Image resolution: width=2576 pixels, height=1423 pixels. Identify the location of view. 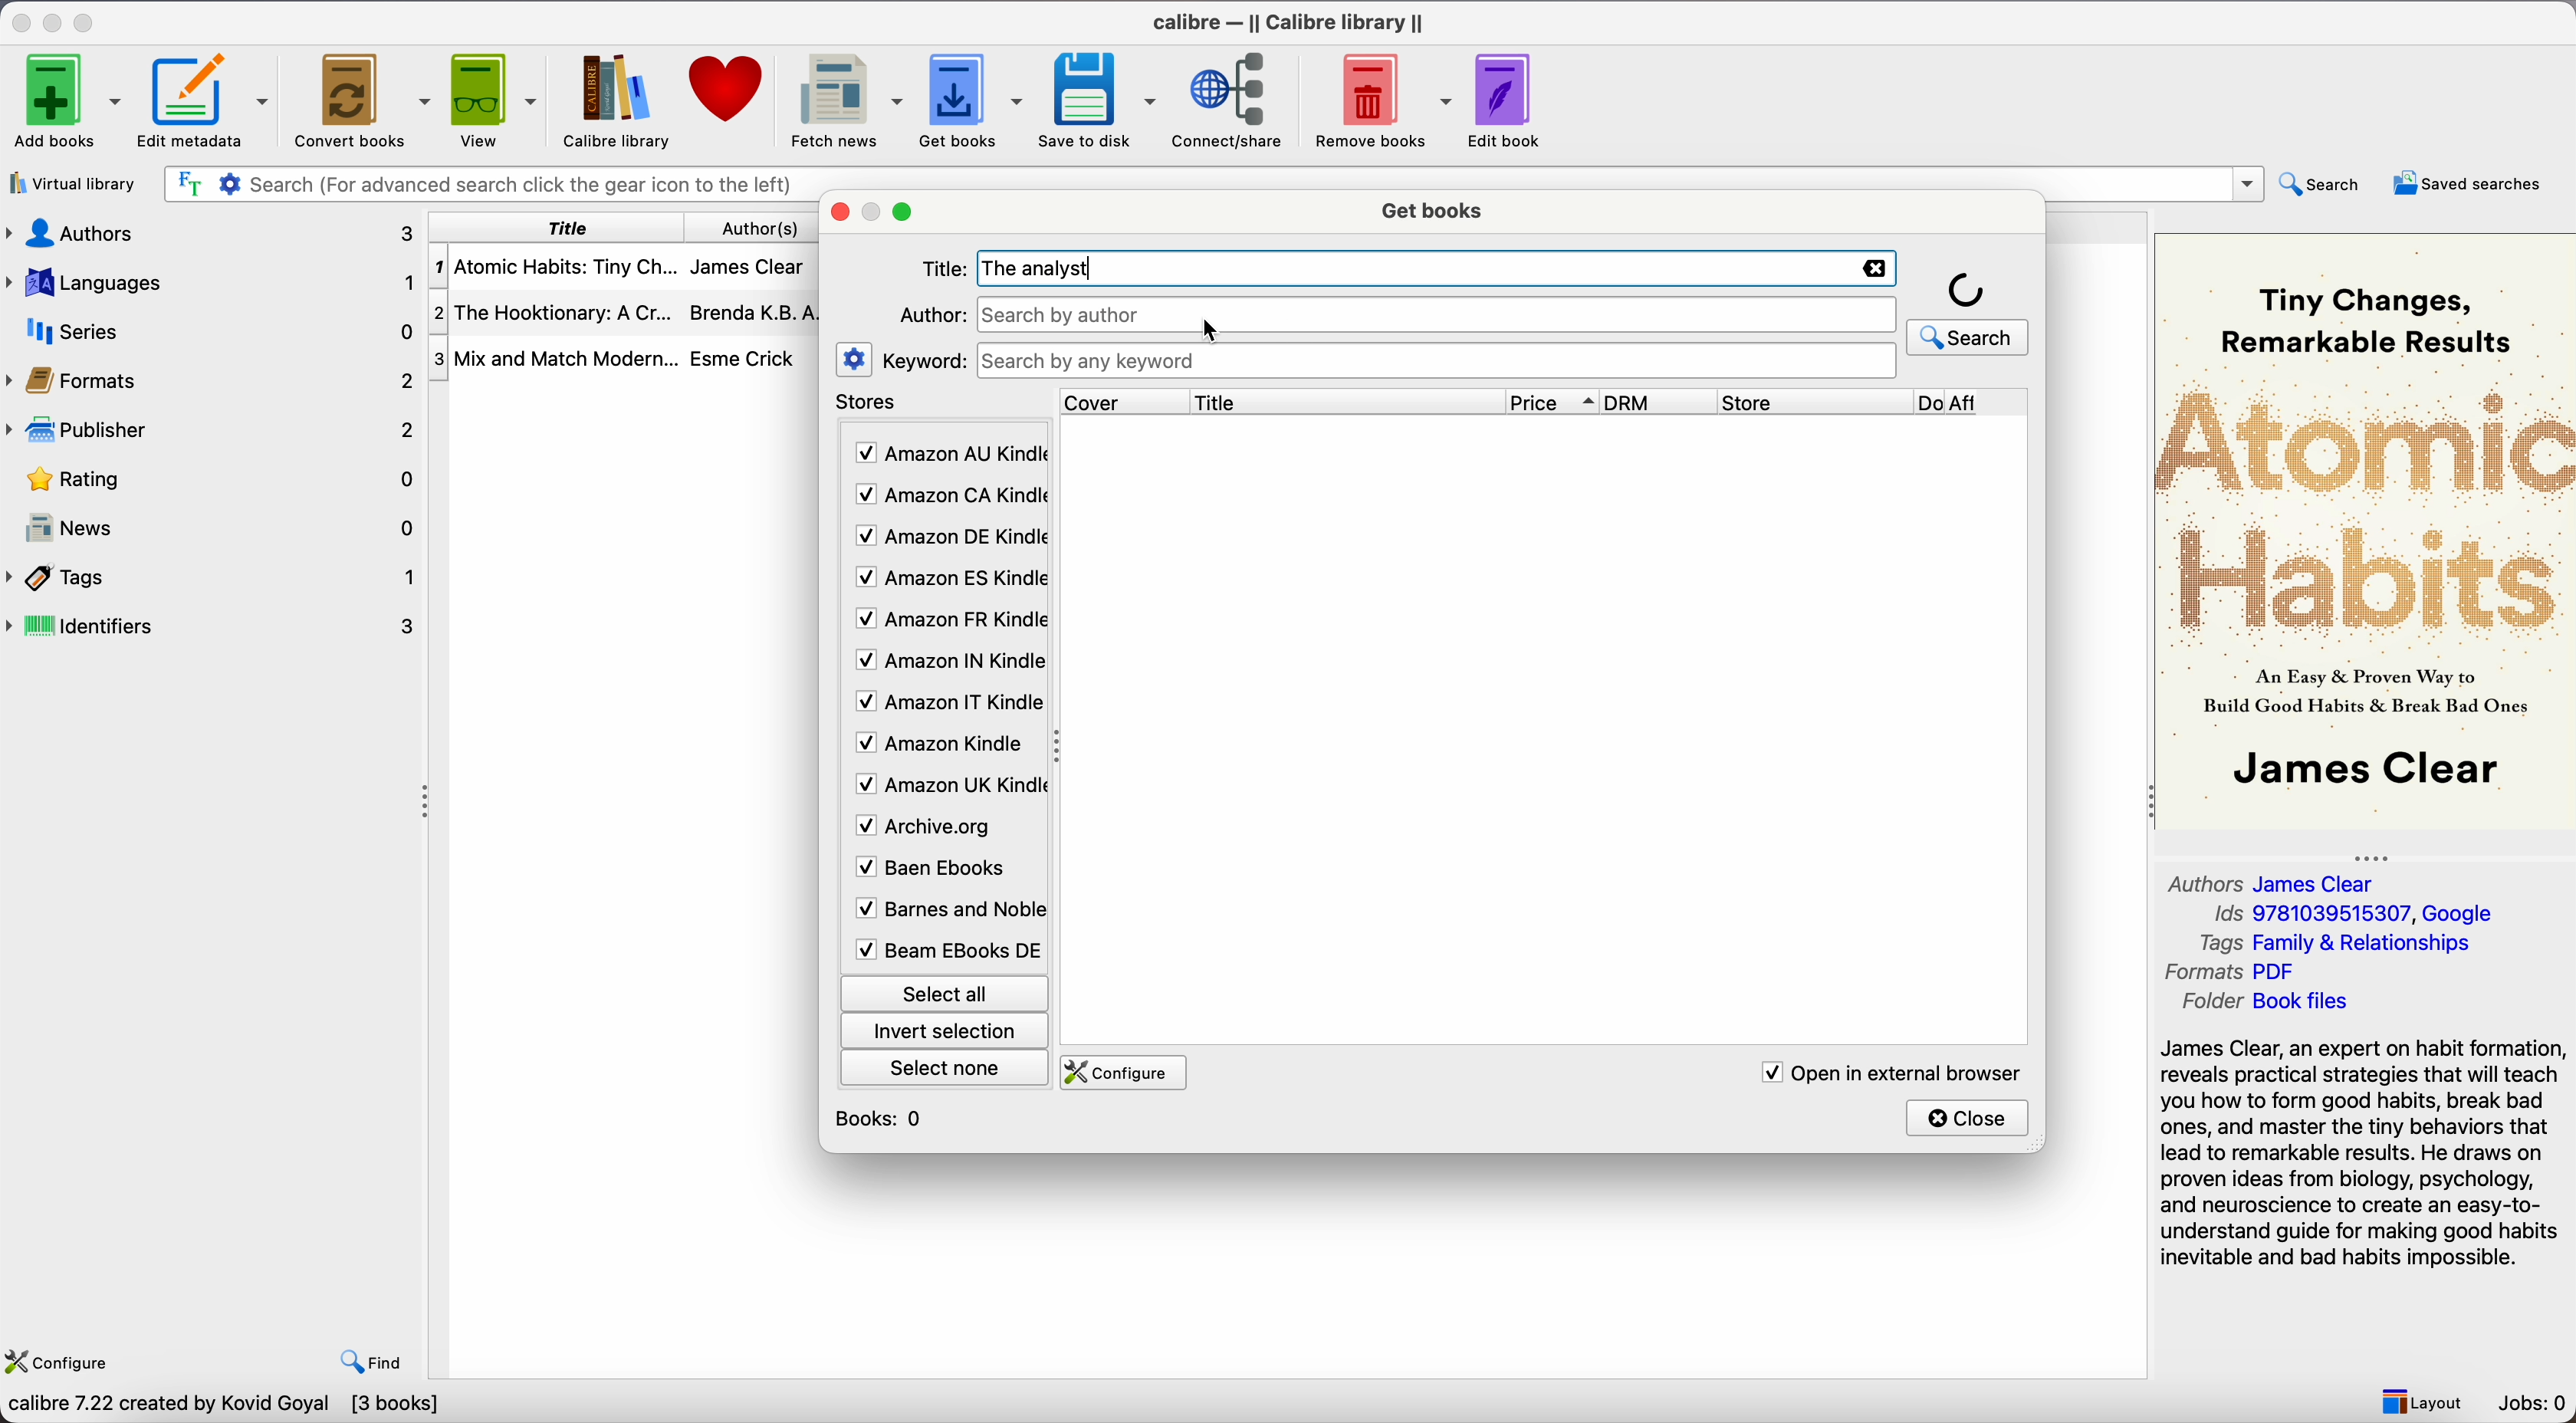
(492, 100).